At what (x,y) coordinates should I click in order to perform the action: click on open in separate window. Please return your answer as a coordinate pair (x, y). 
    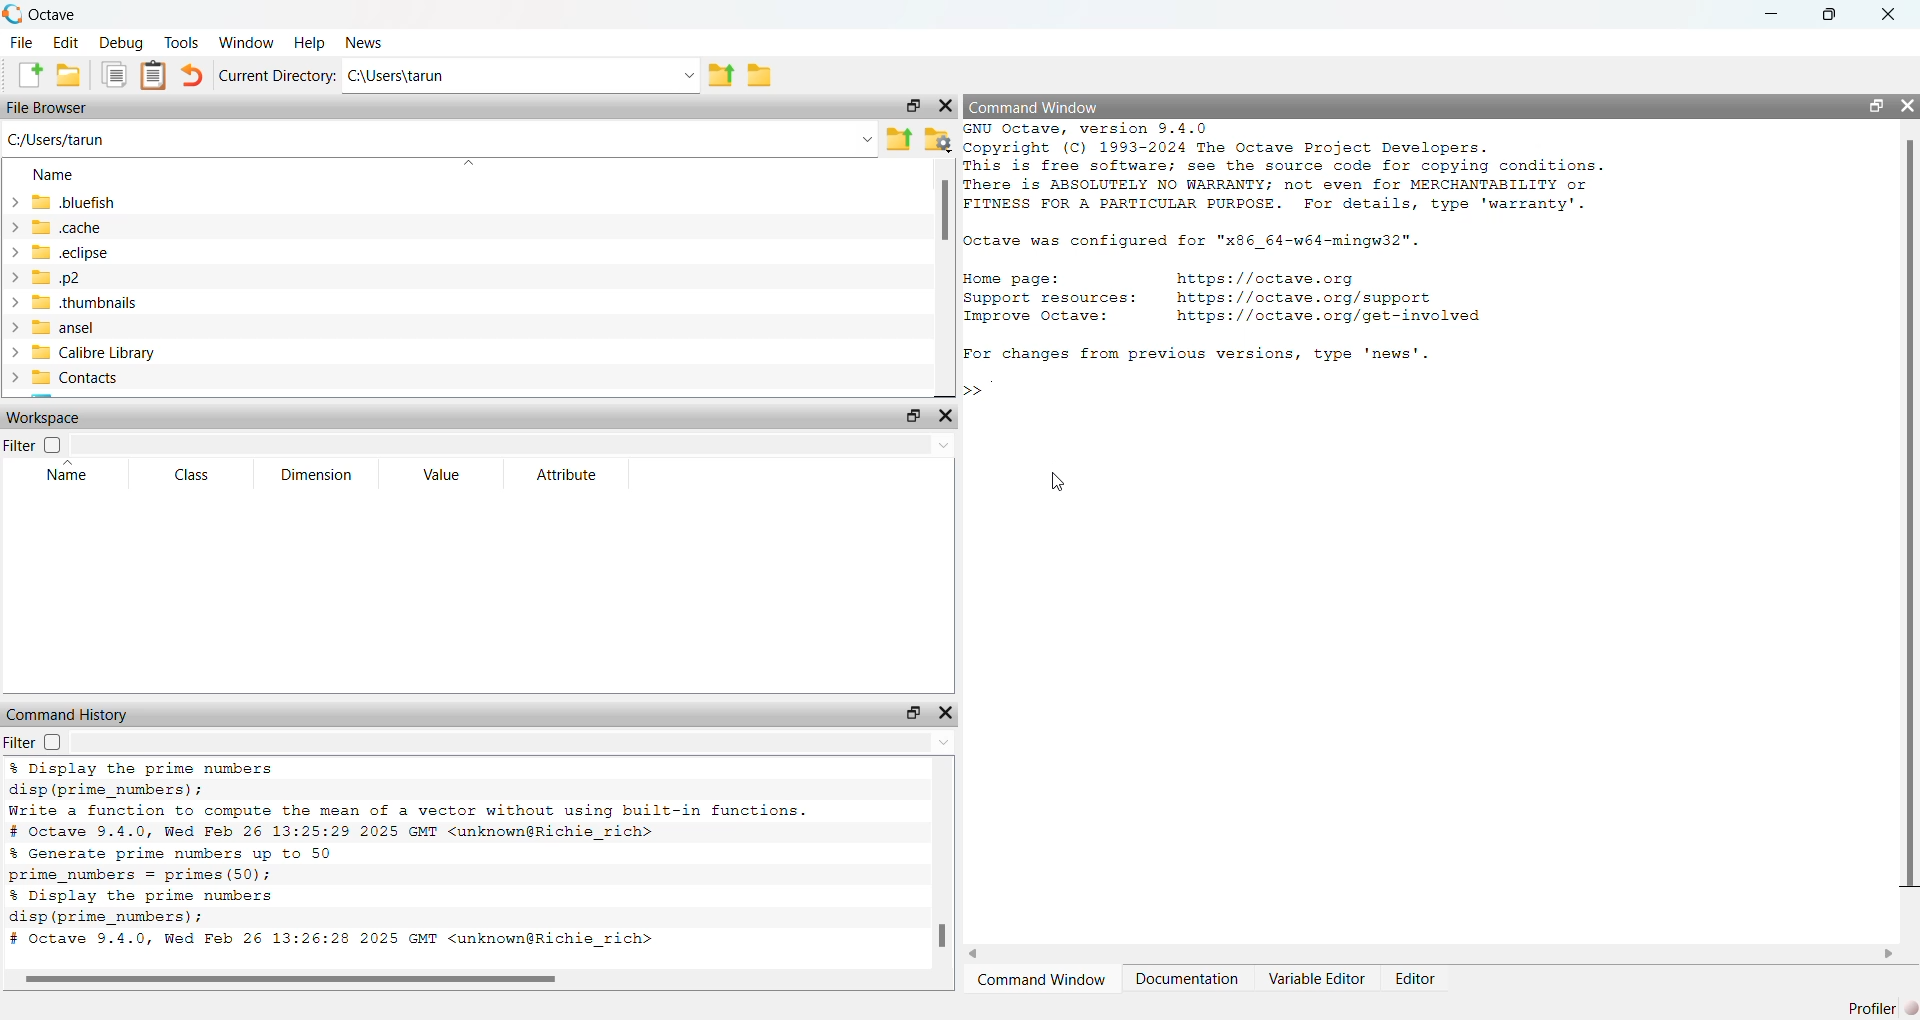
    Looking at the image, I should click on (911, 415).